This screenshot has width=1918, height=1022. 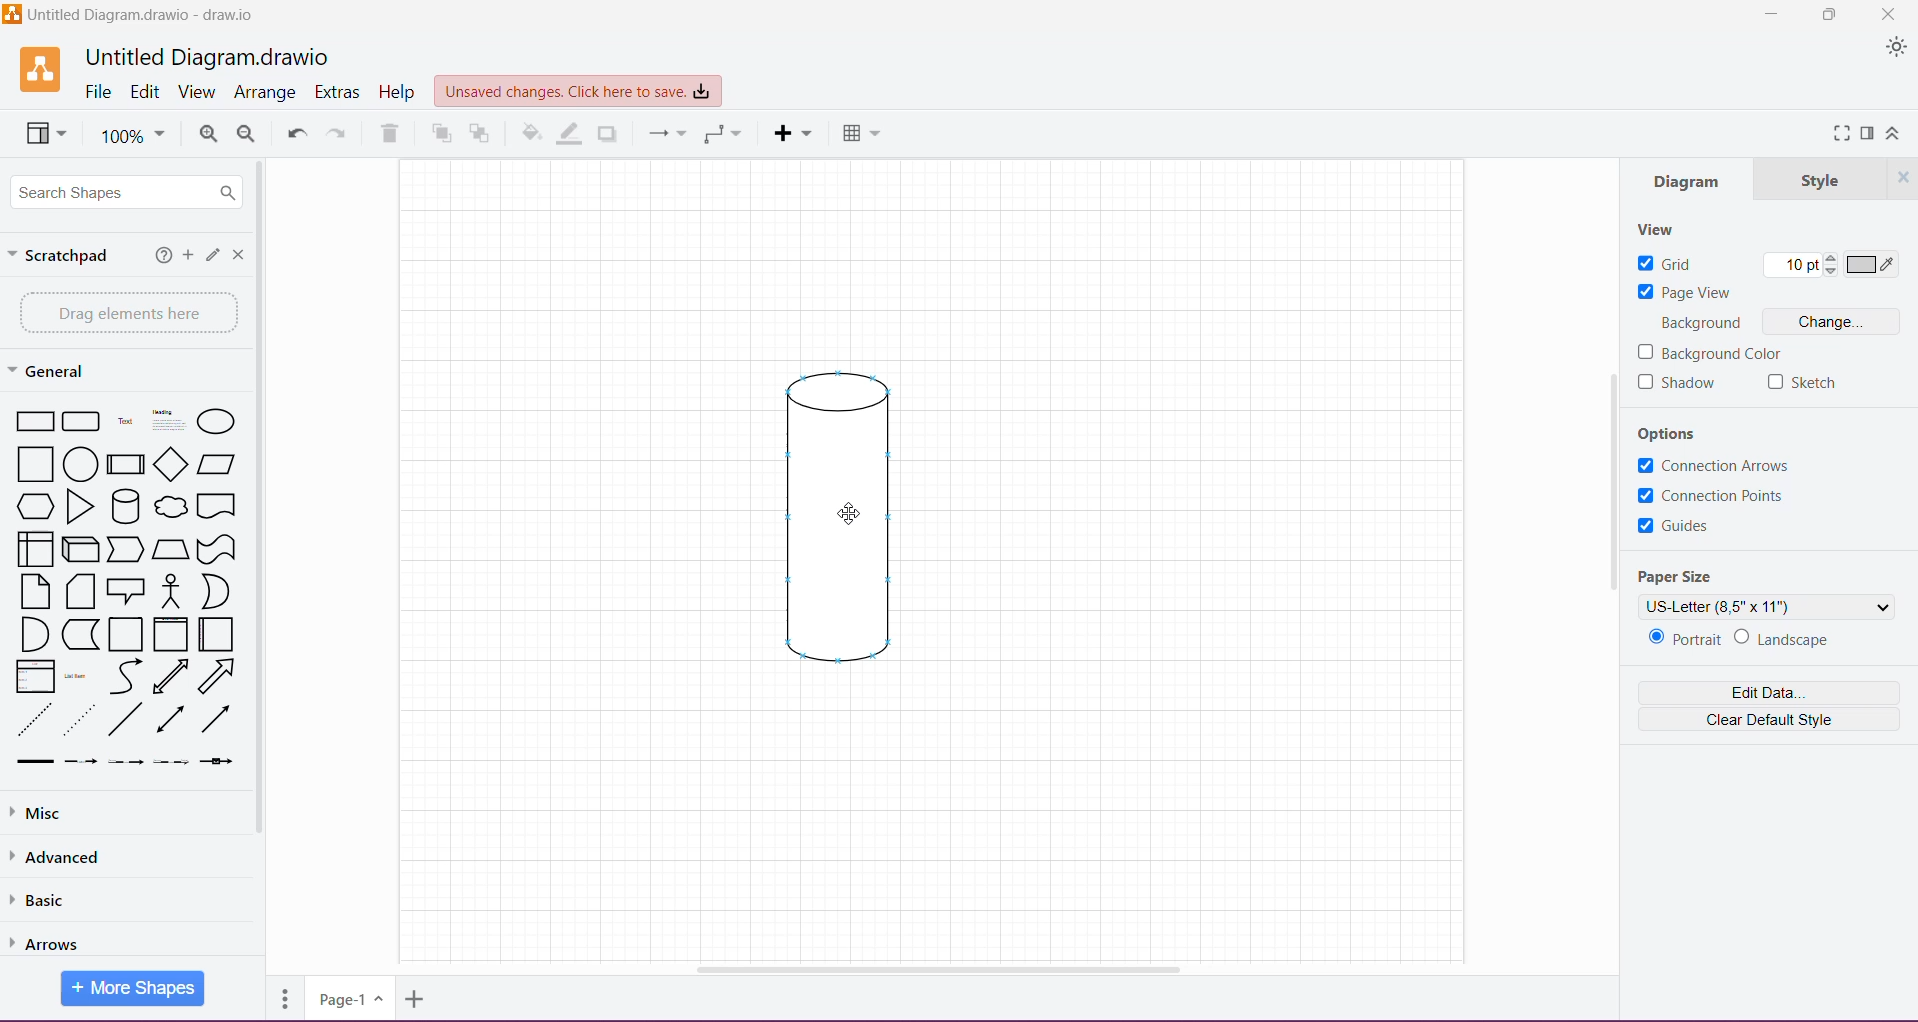 I want to click on Diagram, so click(x=1684, y=184).